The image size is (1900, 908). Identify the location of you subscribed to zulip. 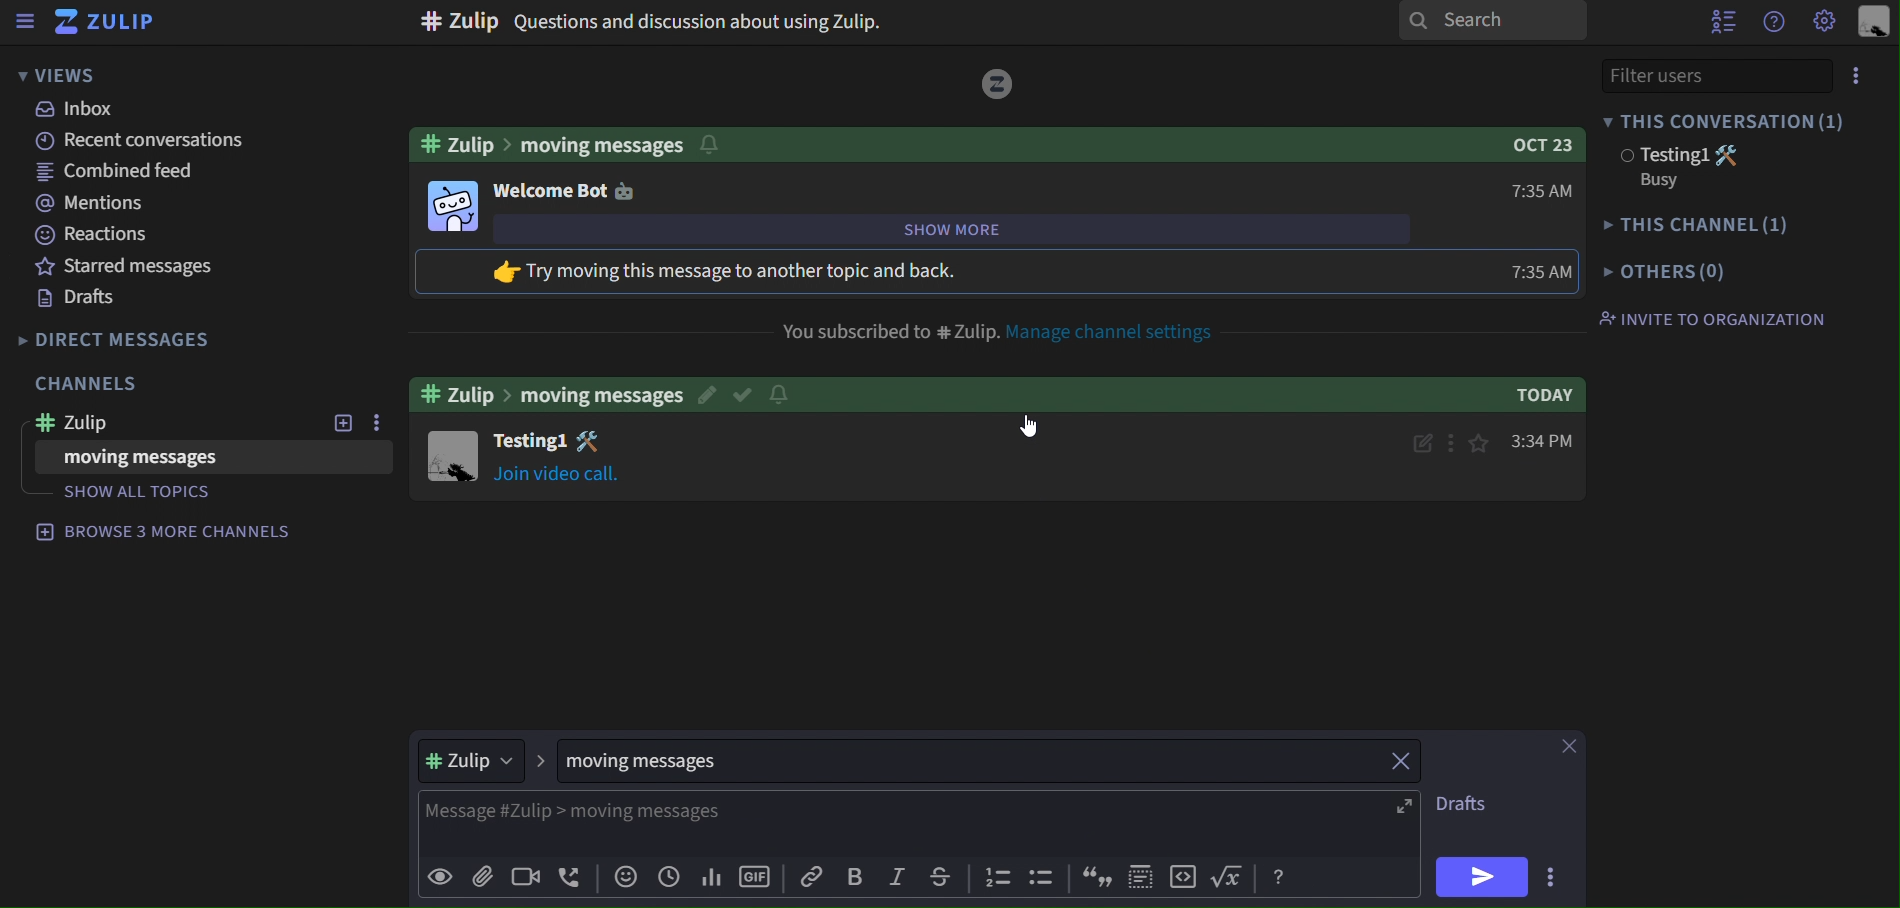
(887, 328).